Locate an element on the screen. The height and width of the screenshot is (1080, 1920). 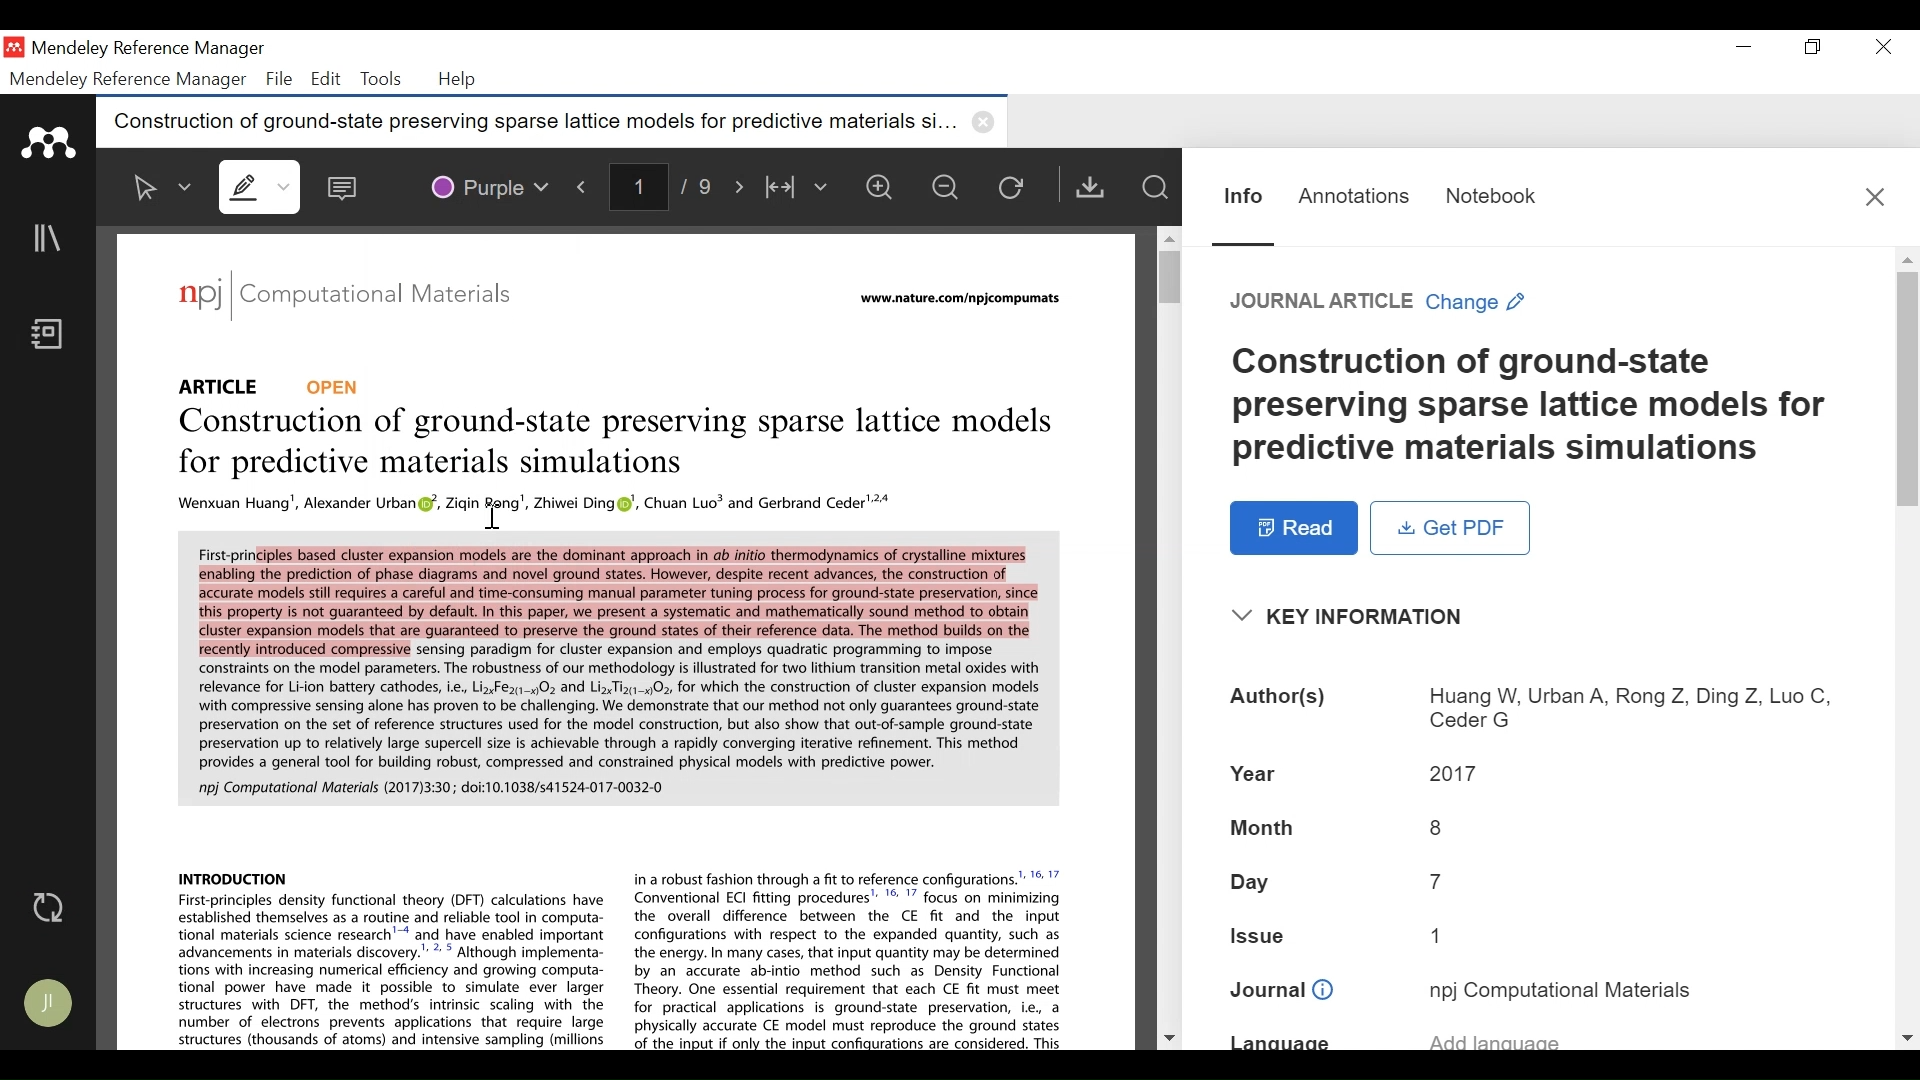
Purple is located at coordinates (483, 188).